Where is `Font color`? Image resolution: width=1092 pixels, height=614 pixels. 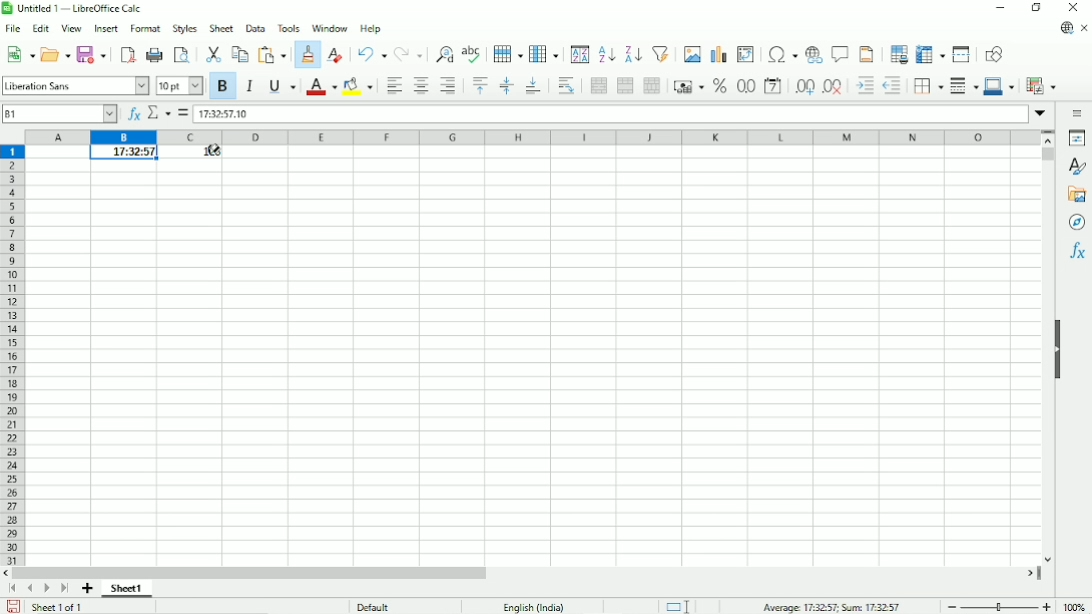 Font color is located at coordinates (319, 87).